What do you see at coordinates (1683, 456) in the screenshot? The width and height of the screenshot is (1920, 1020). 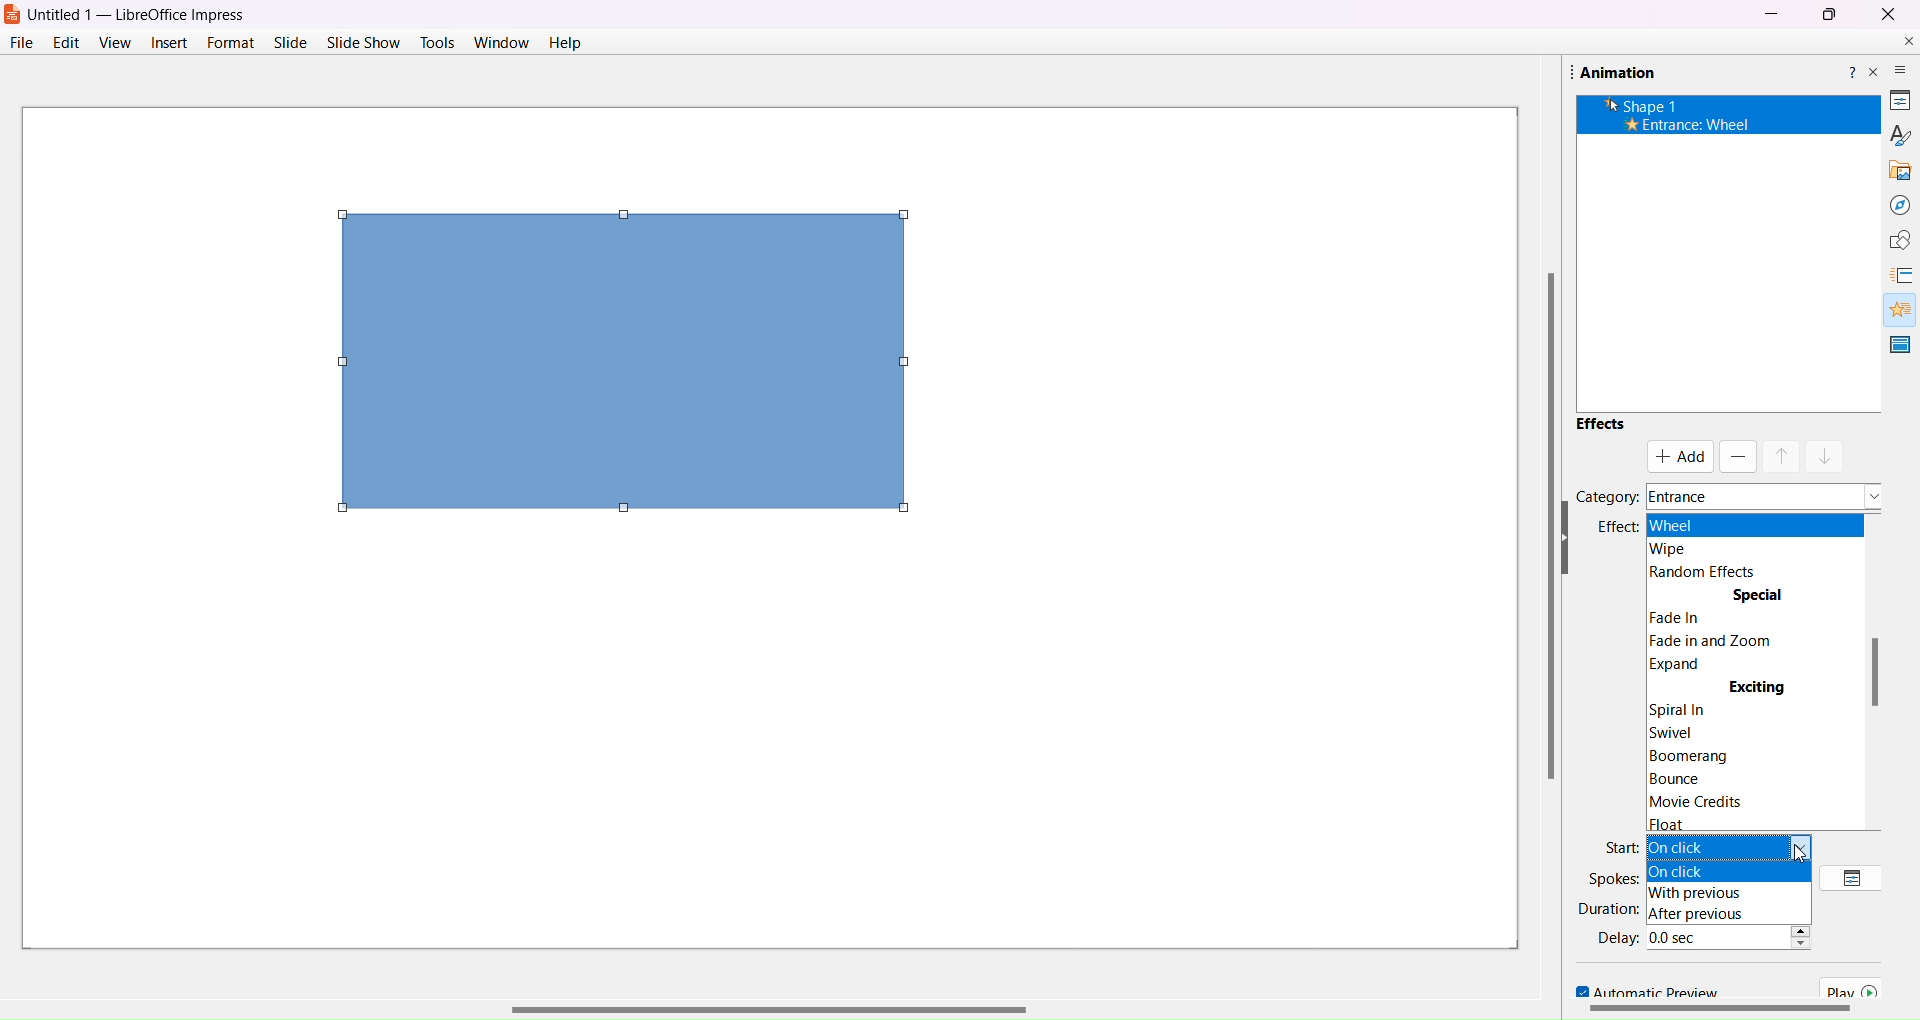 I see `Add` at bounding box center [1683, 456].